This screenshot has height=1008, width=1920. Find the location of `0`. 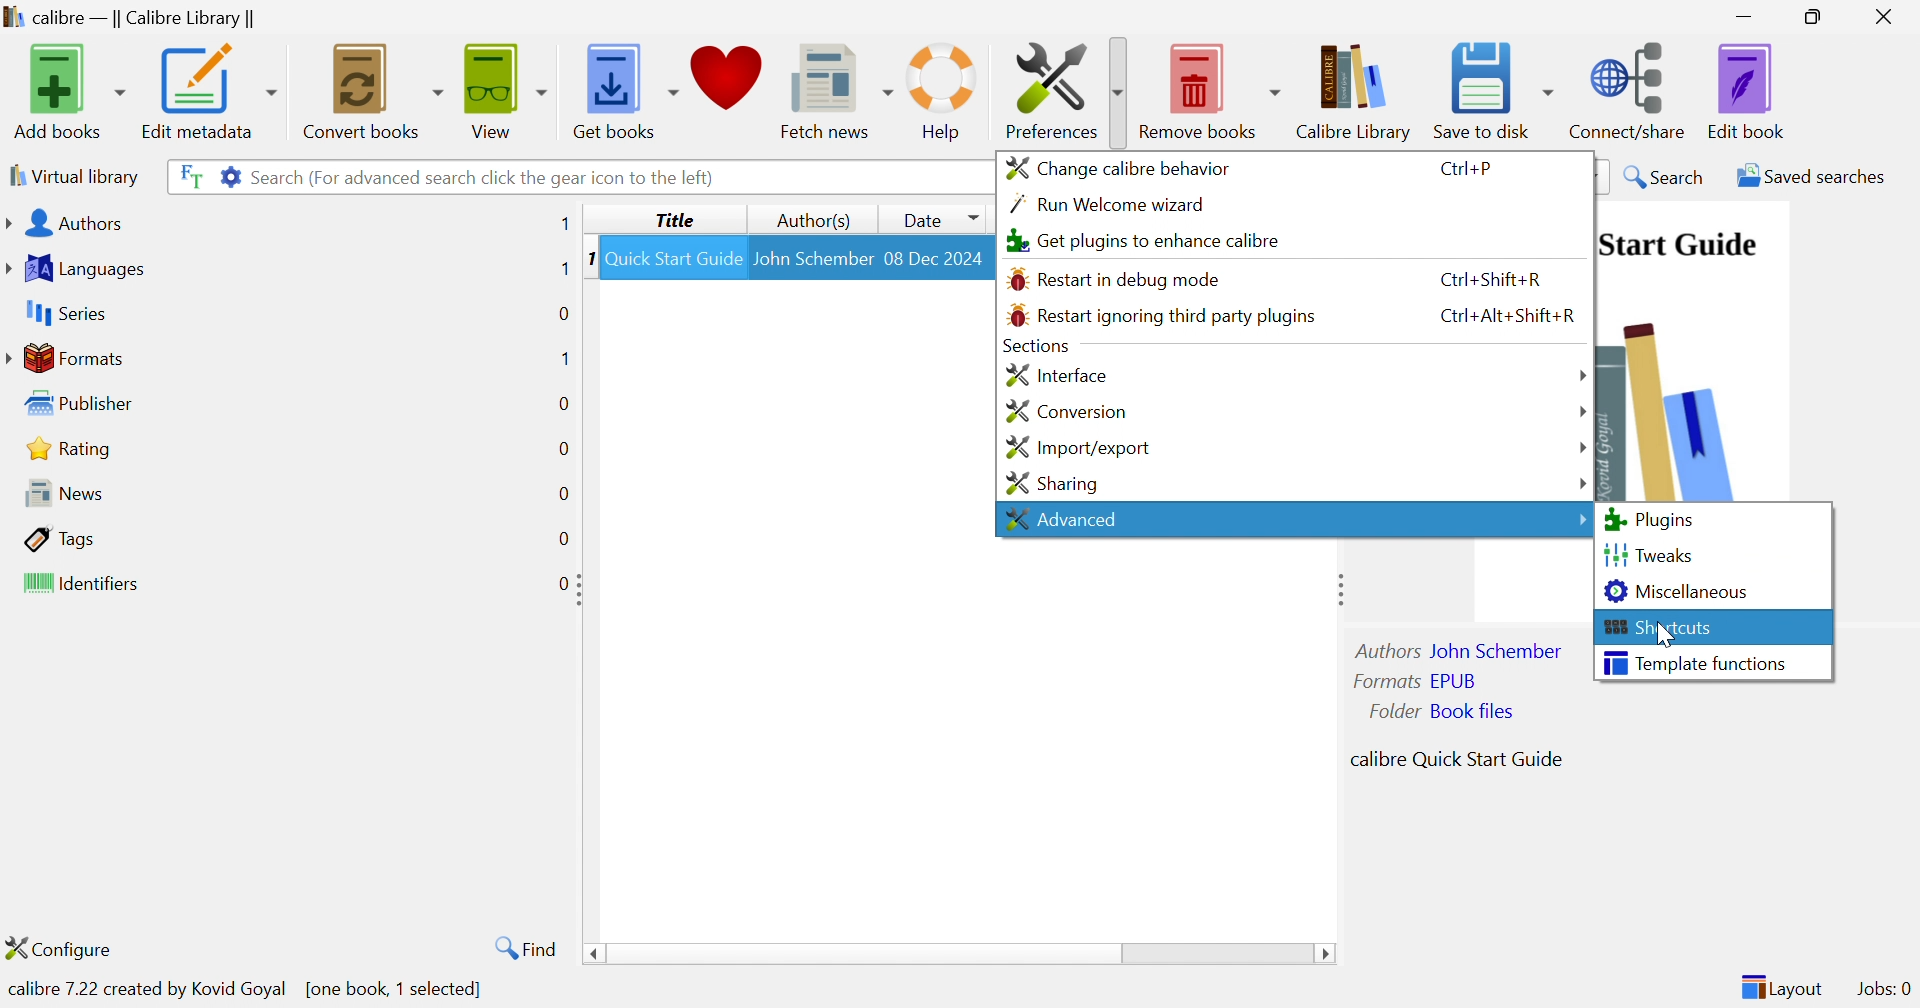

0 is located at coordinates (562, 582).